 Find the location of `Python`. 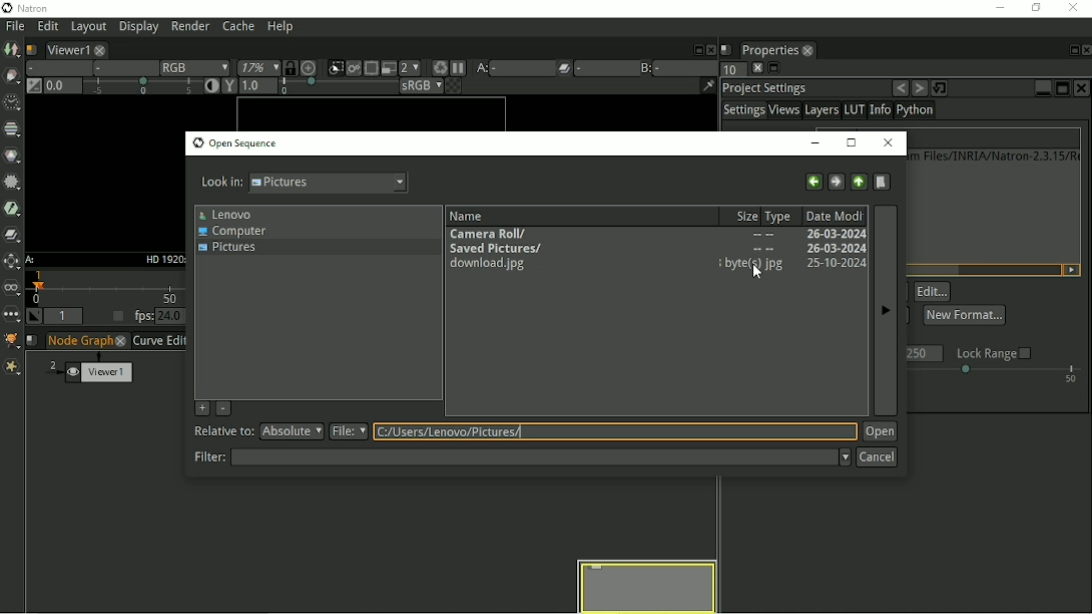

Python is located at coordinates (918, 112).